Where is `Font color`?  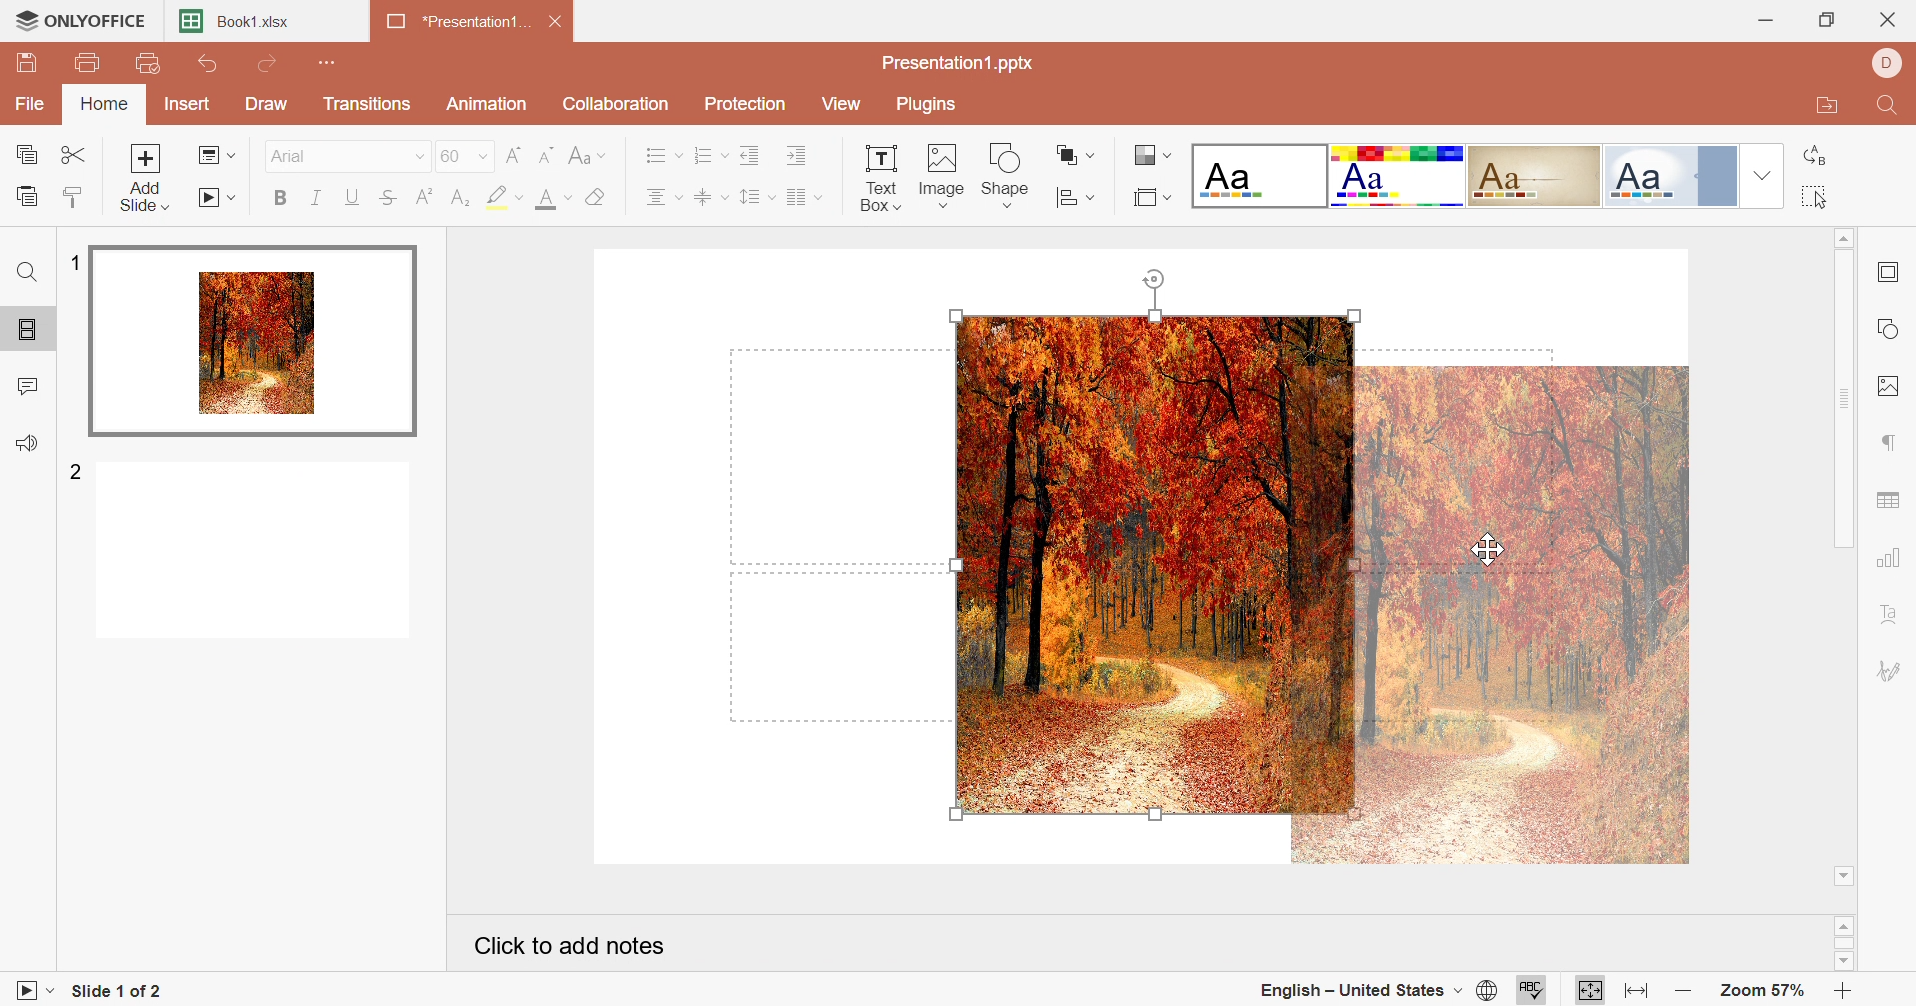
Font color is located at coordinates (548, 200).